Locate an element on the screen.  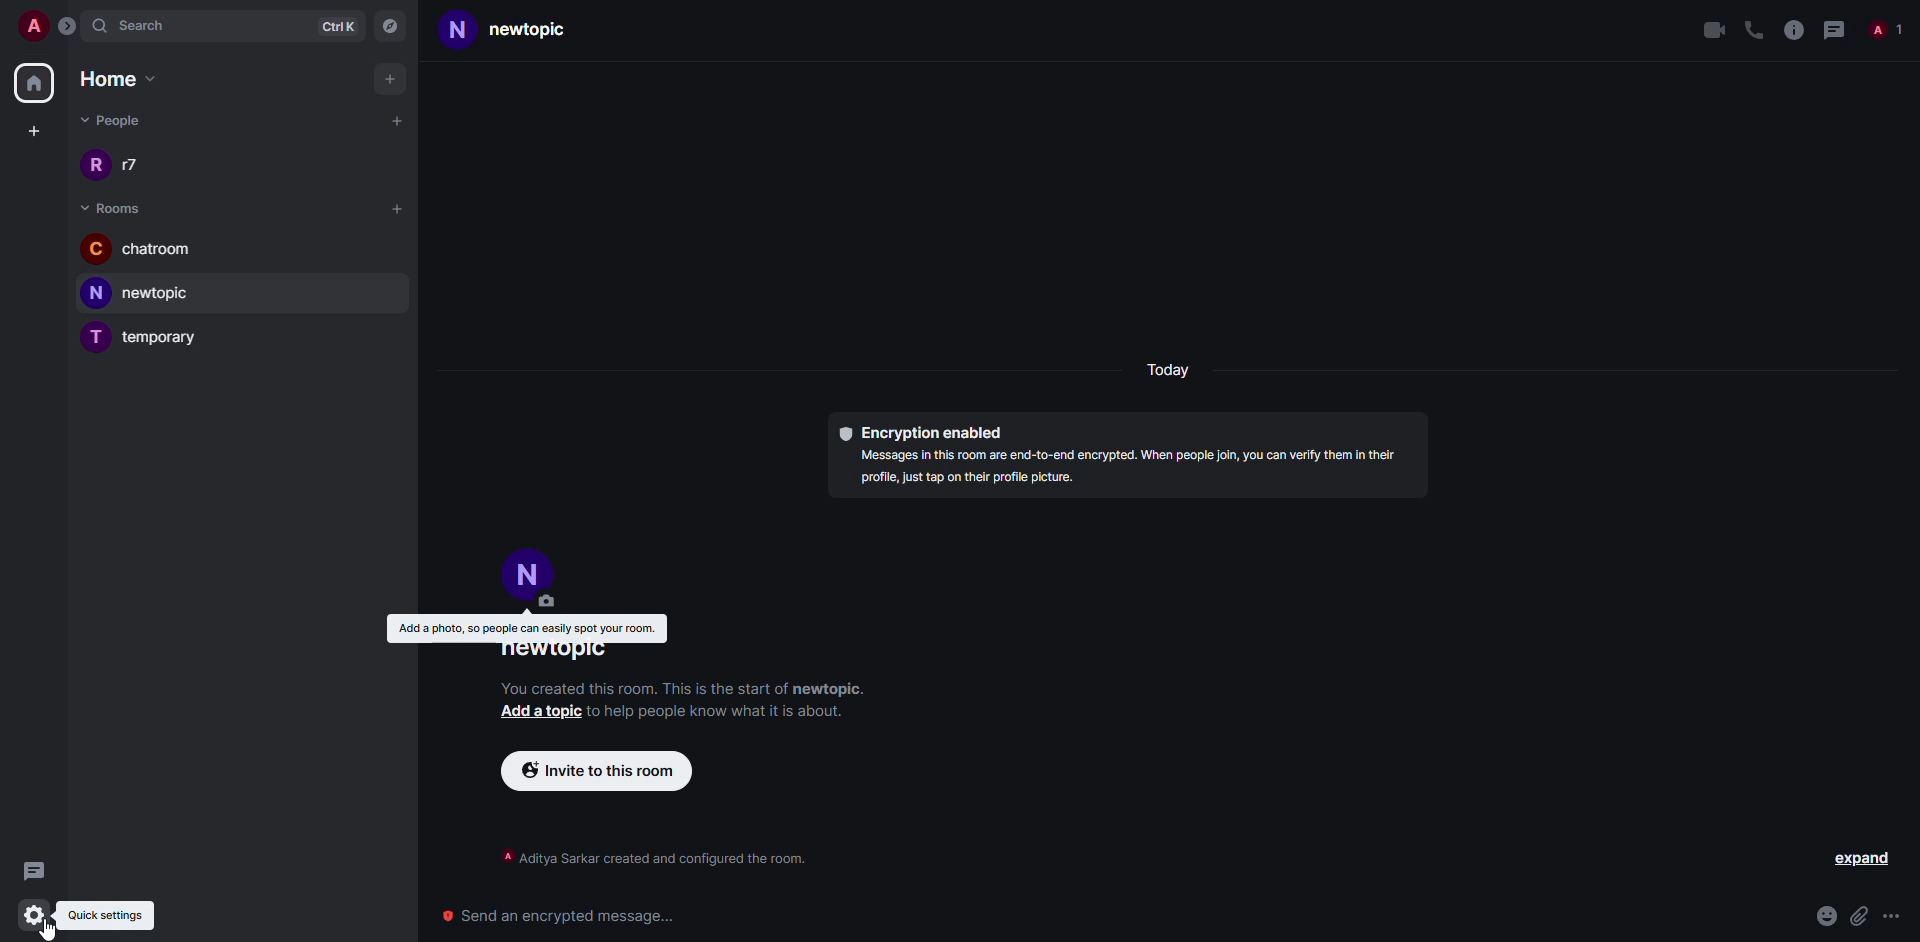
people is located at coordinates (123, 164).